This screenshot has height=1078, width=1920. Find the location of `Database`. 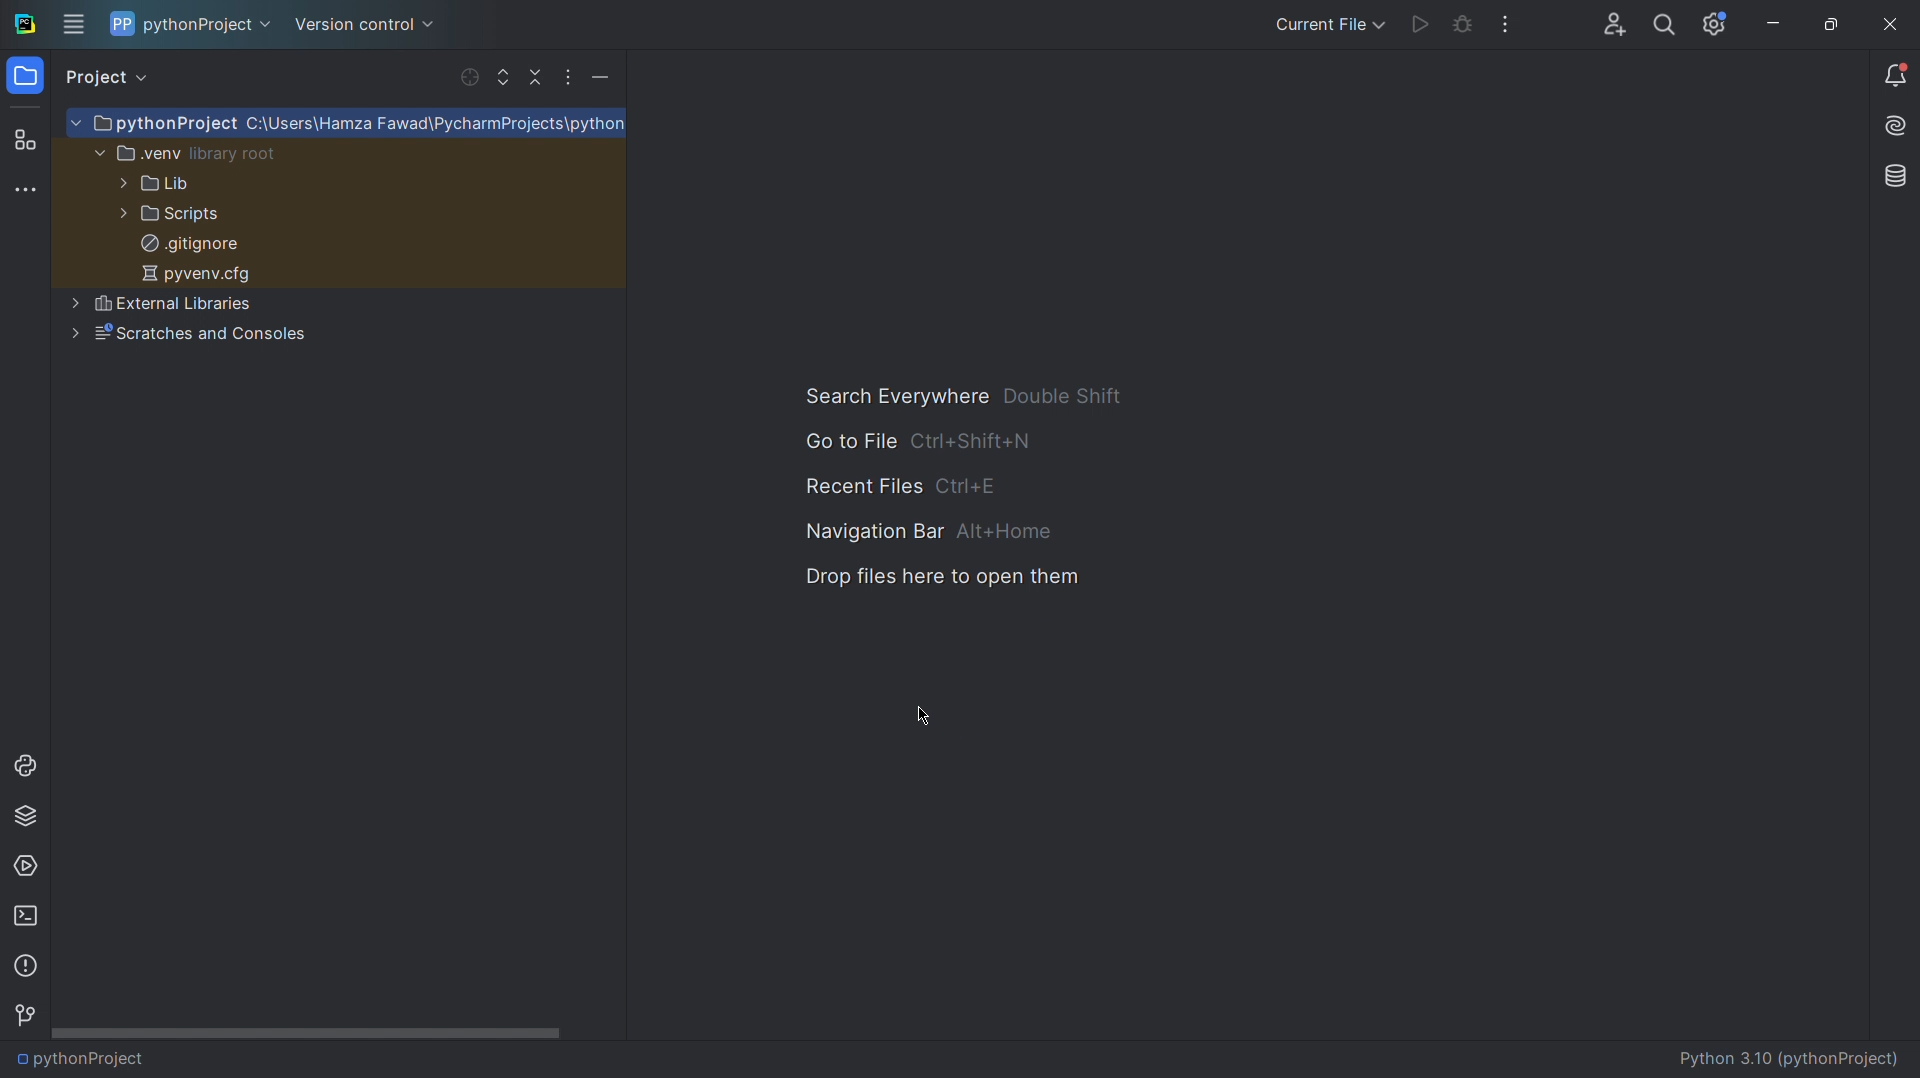

Database is located at coordinates (1894, 179).